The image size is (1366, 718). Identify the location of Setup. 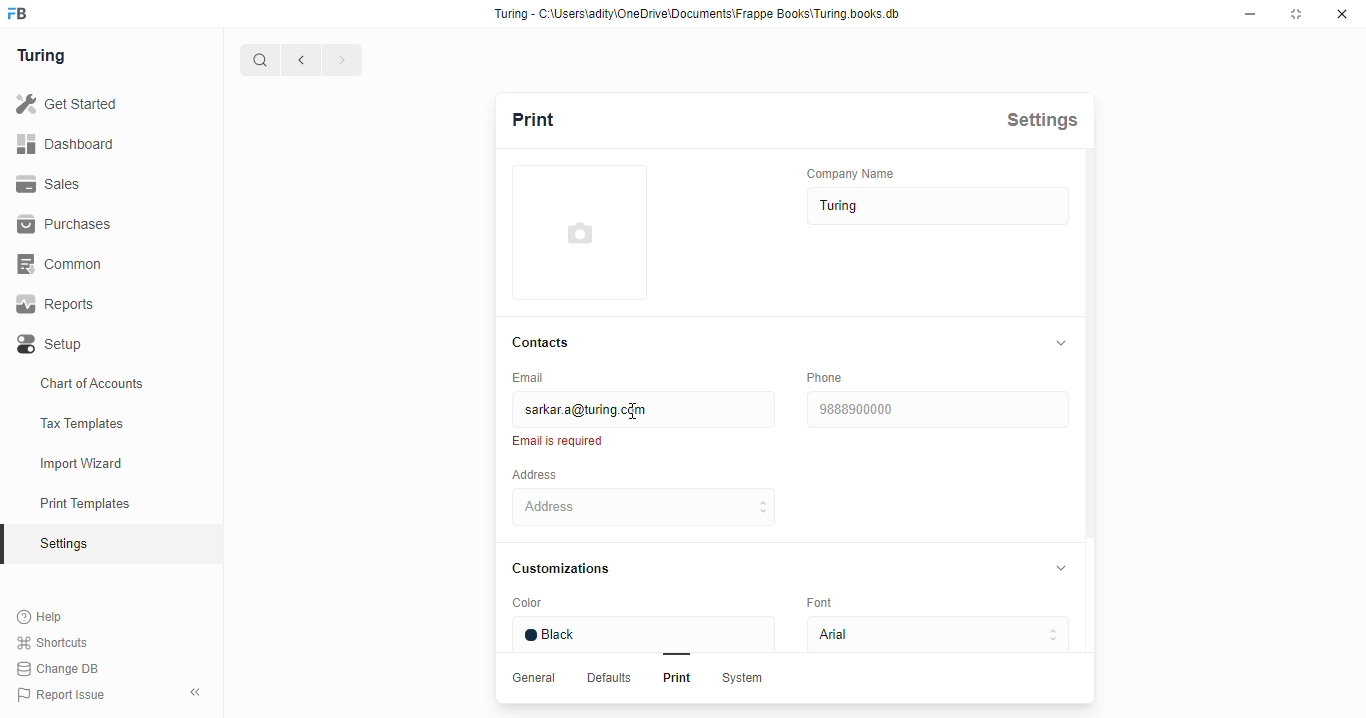
(92, 344).